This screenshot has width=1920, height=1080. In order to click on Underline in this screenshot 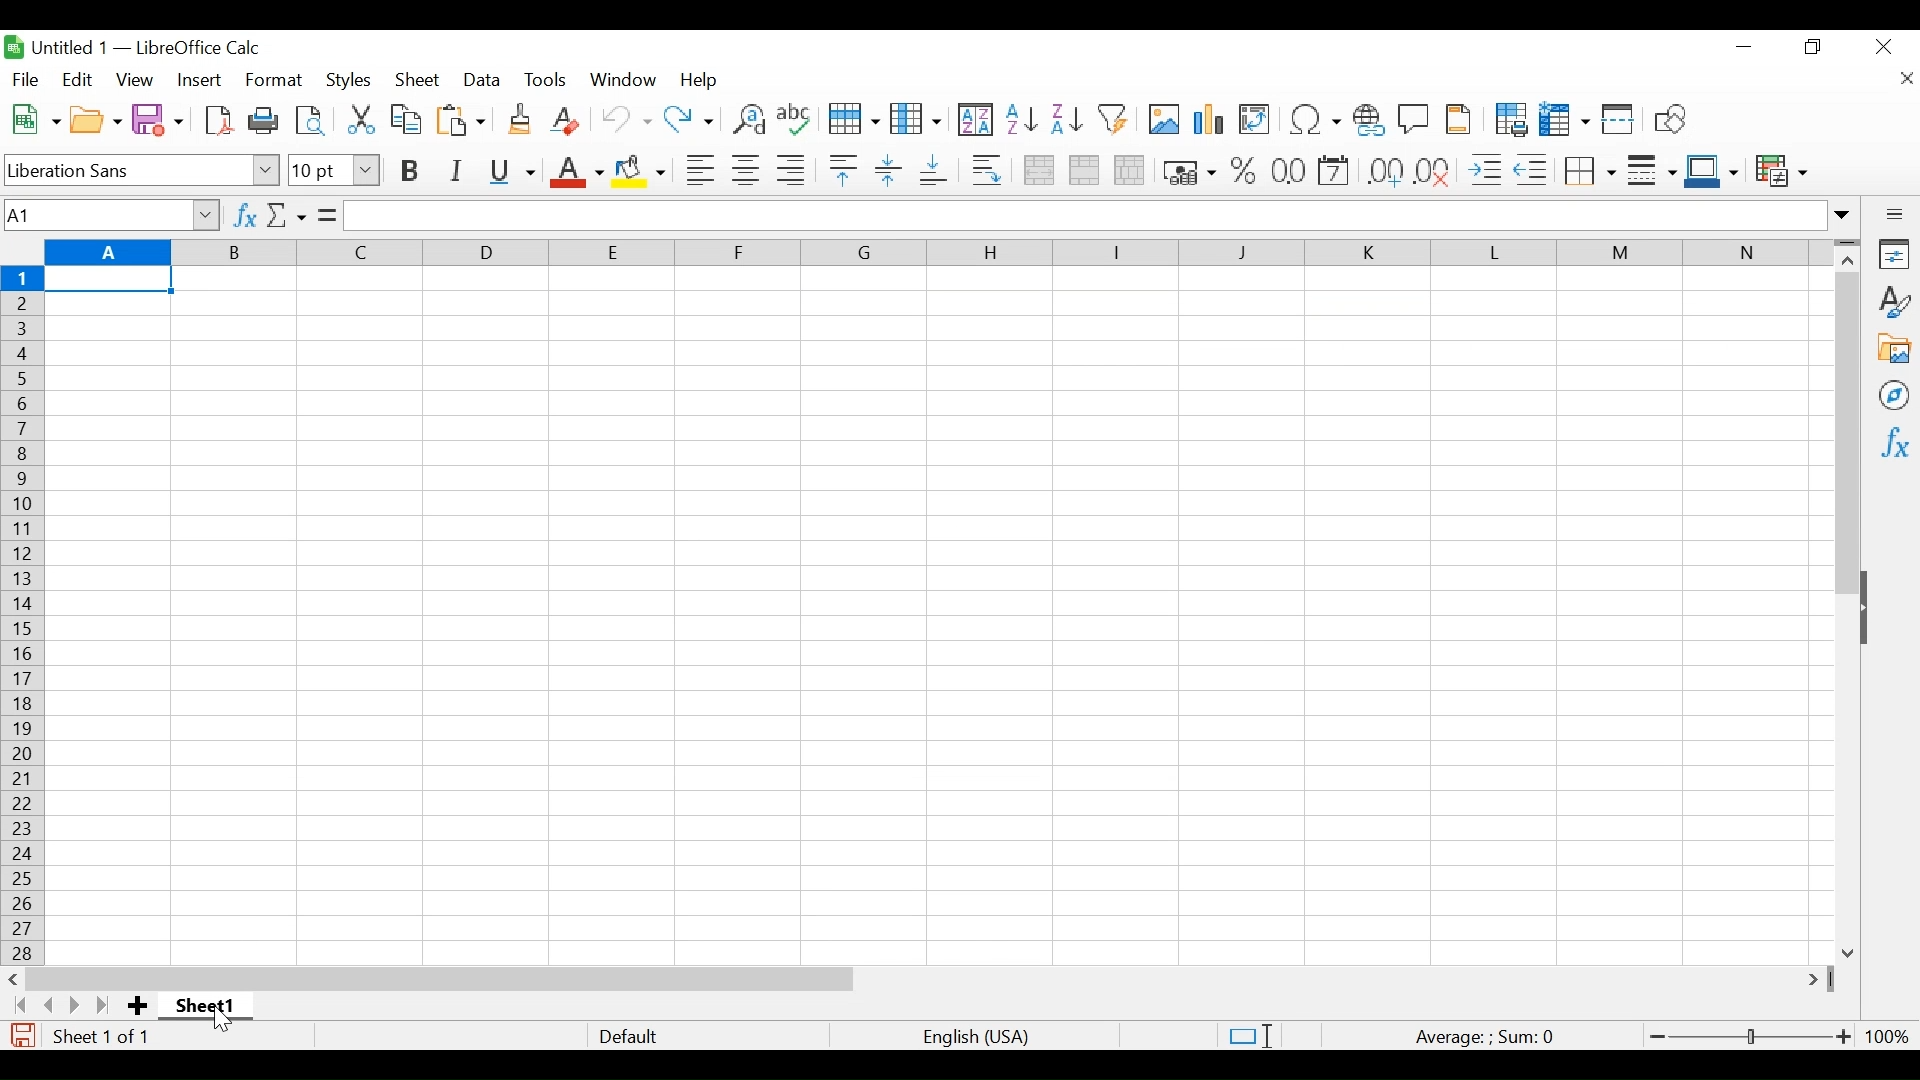, I will do `click(512, 172)`.